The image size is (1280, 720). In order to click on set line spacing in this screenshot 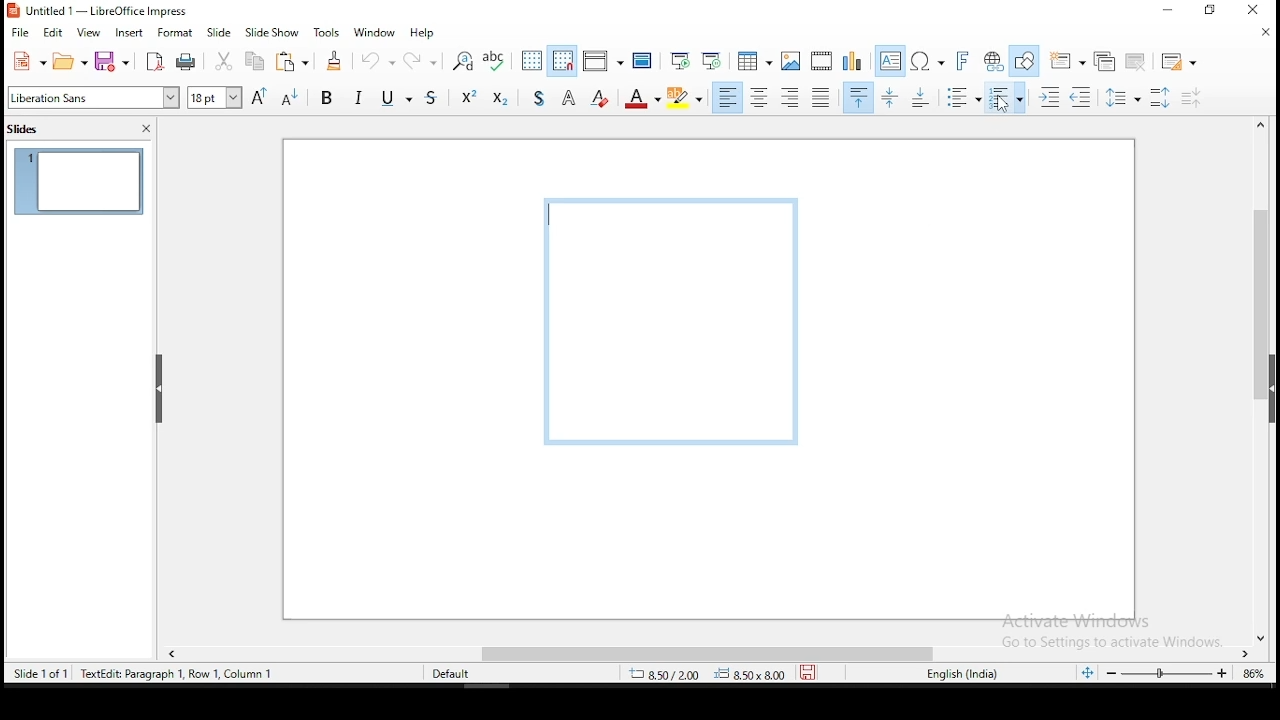, I will do `click(1127, 100)`.